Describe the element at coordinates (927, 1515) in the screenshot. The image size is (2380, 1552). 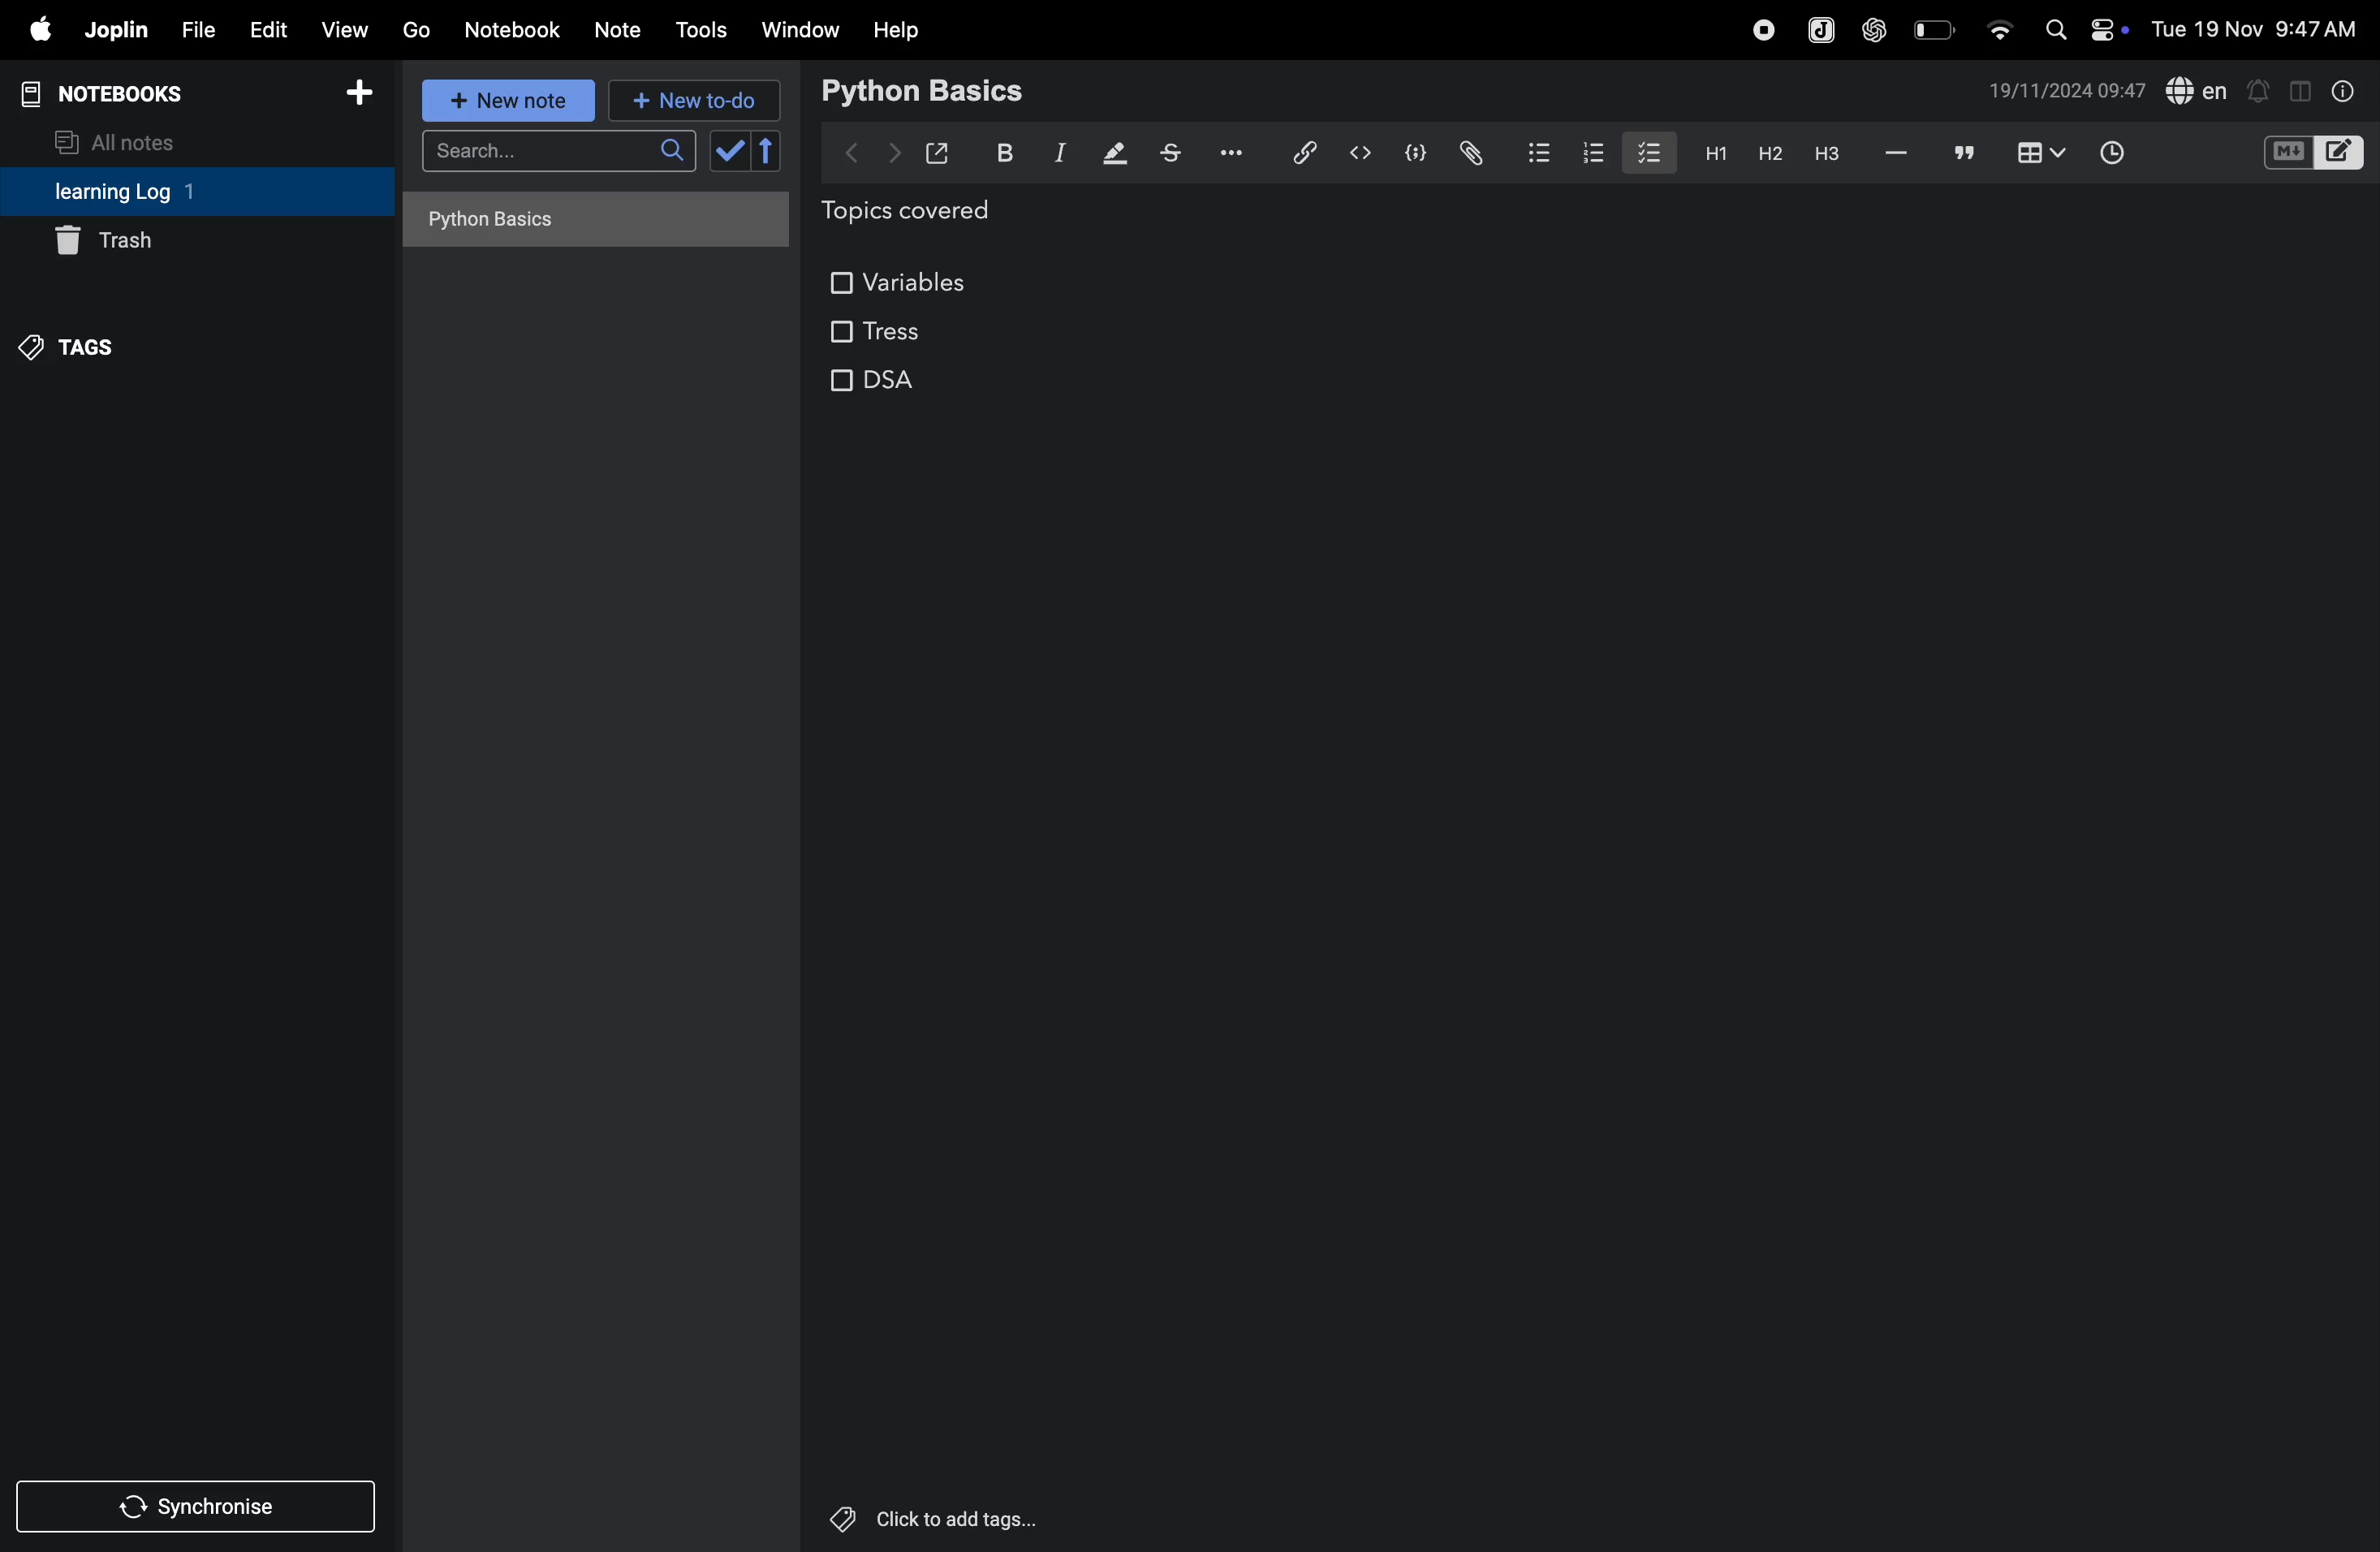
I see `click to add tags` at that location.